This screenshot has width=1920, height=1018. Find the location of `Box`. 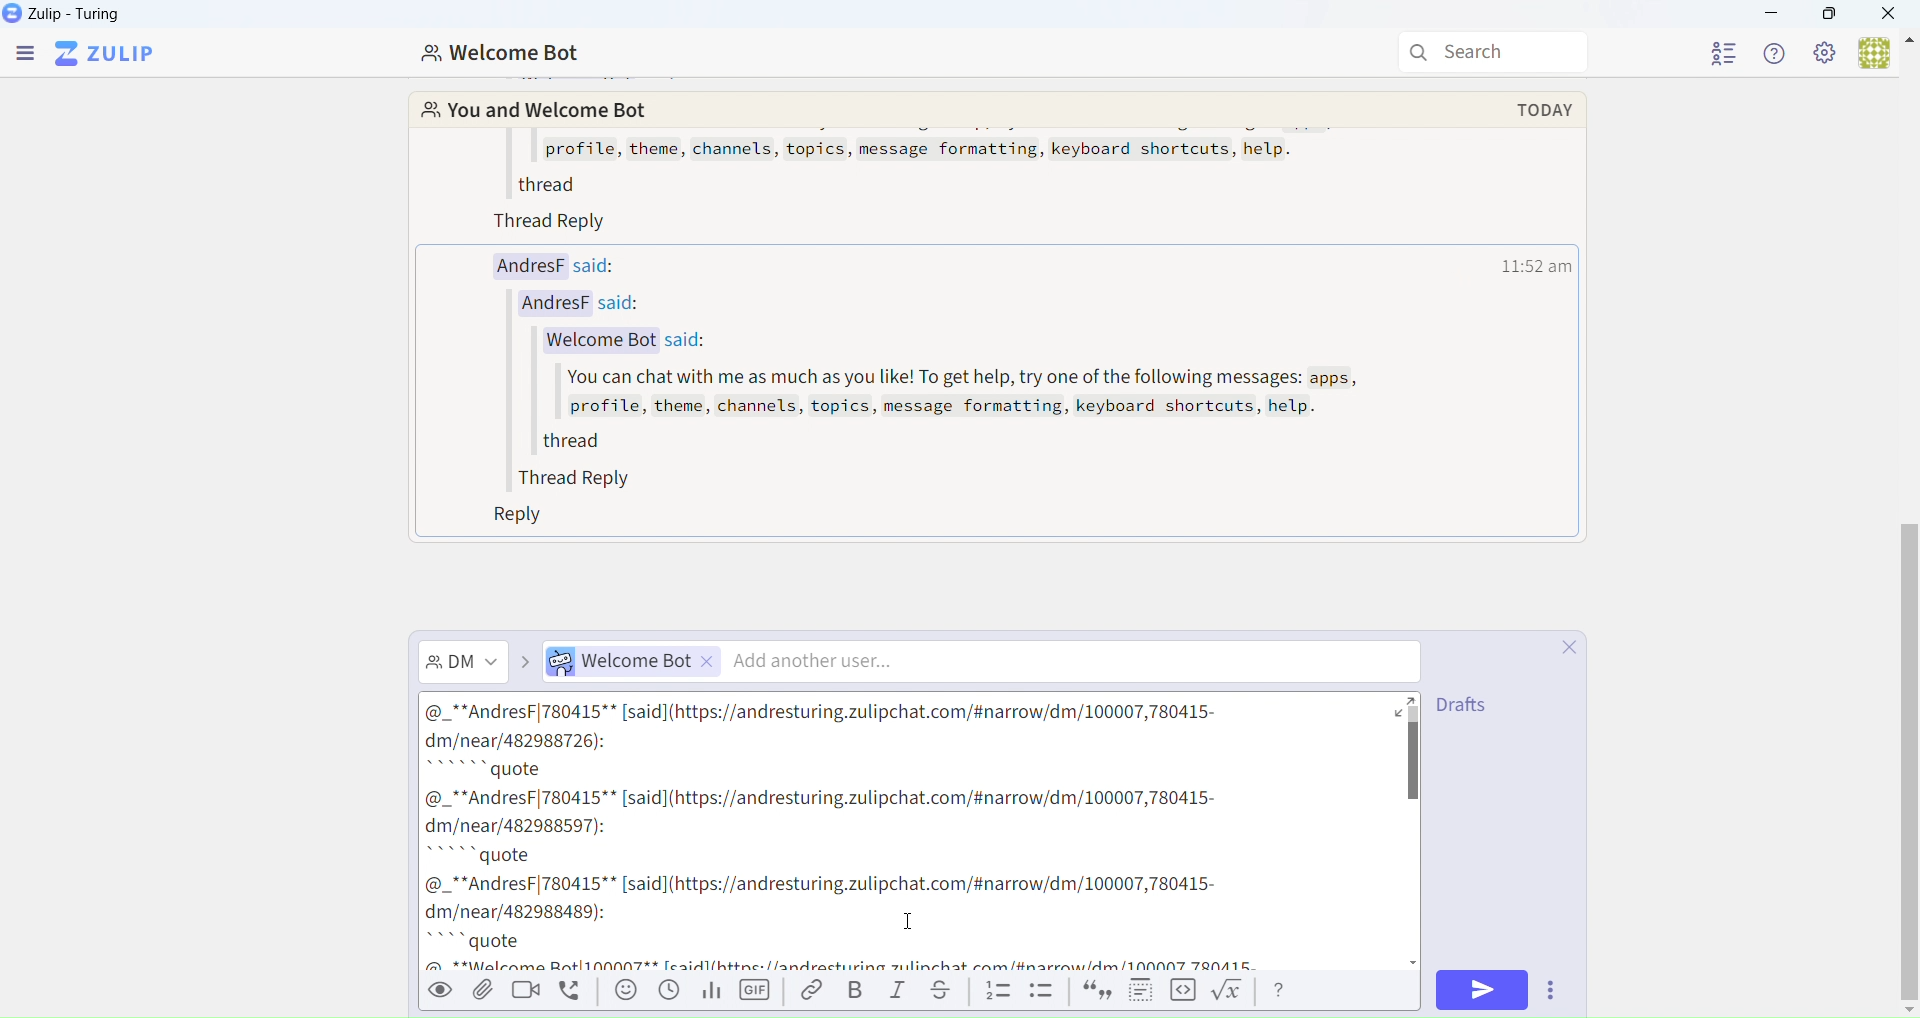

Box is located at coordinates (1830, 15).